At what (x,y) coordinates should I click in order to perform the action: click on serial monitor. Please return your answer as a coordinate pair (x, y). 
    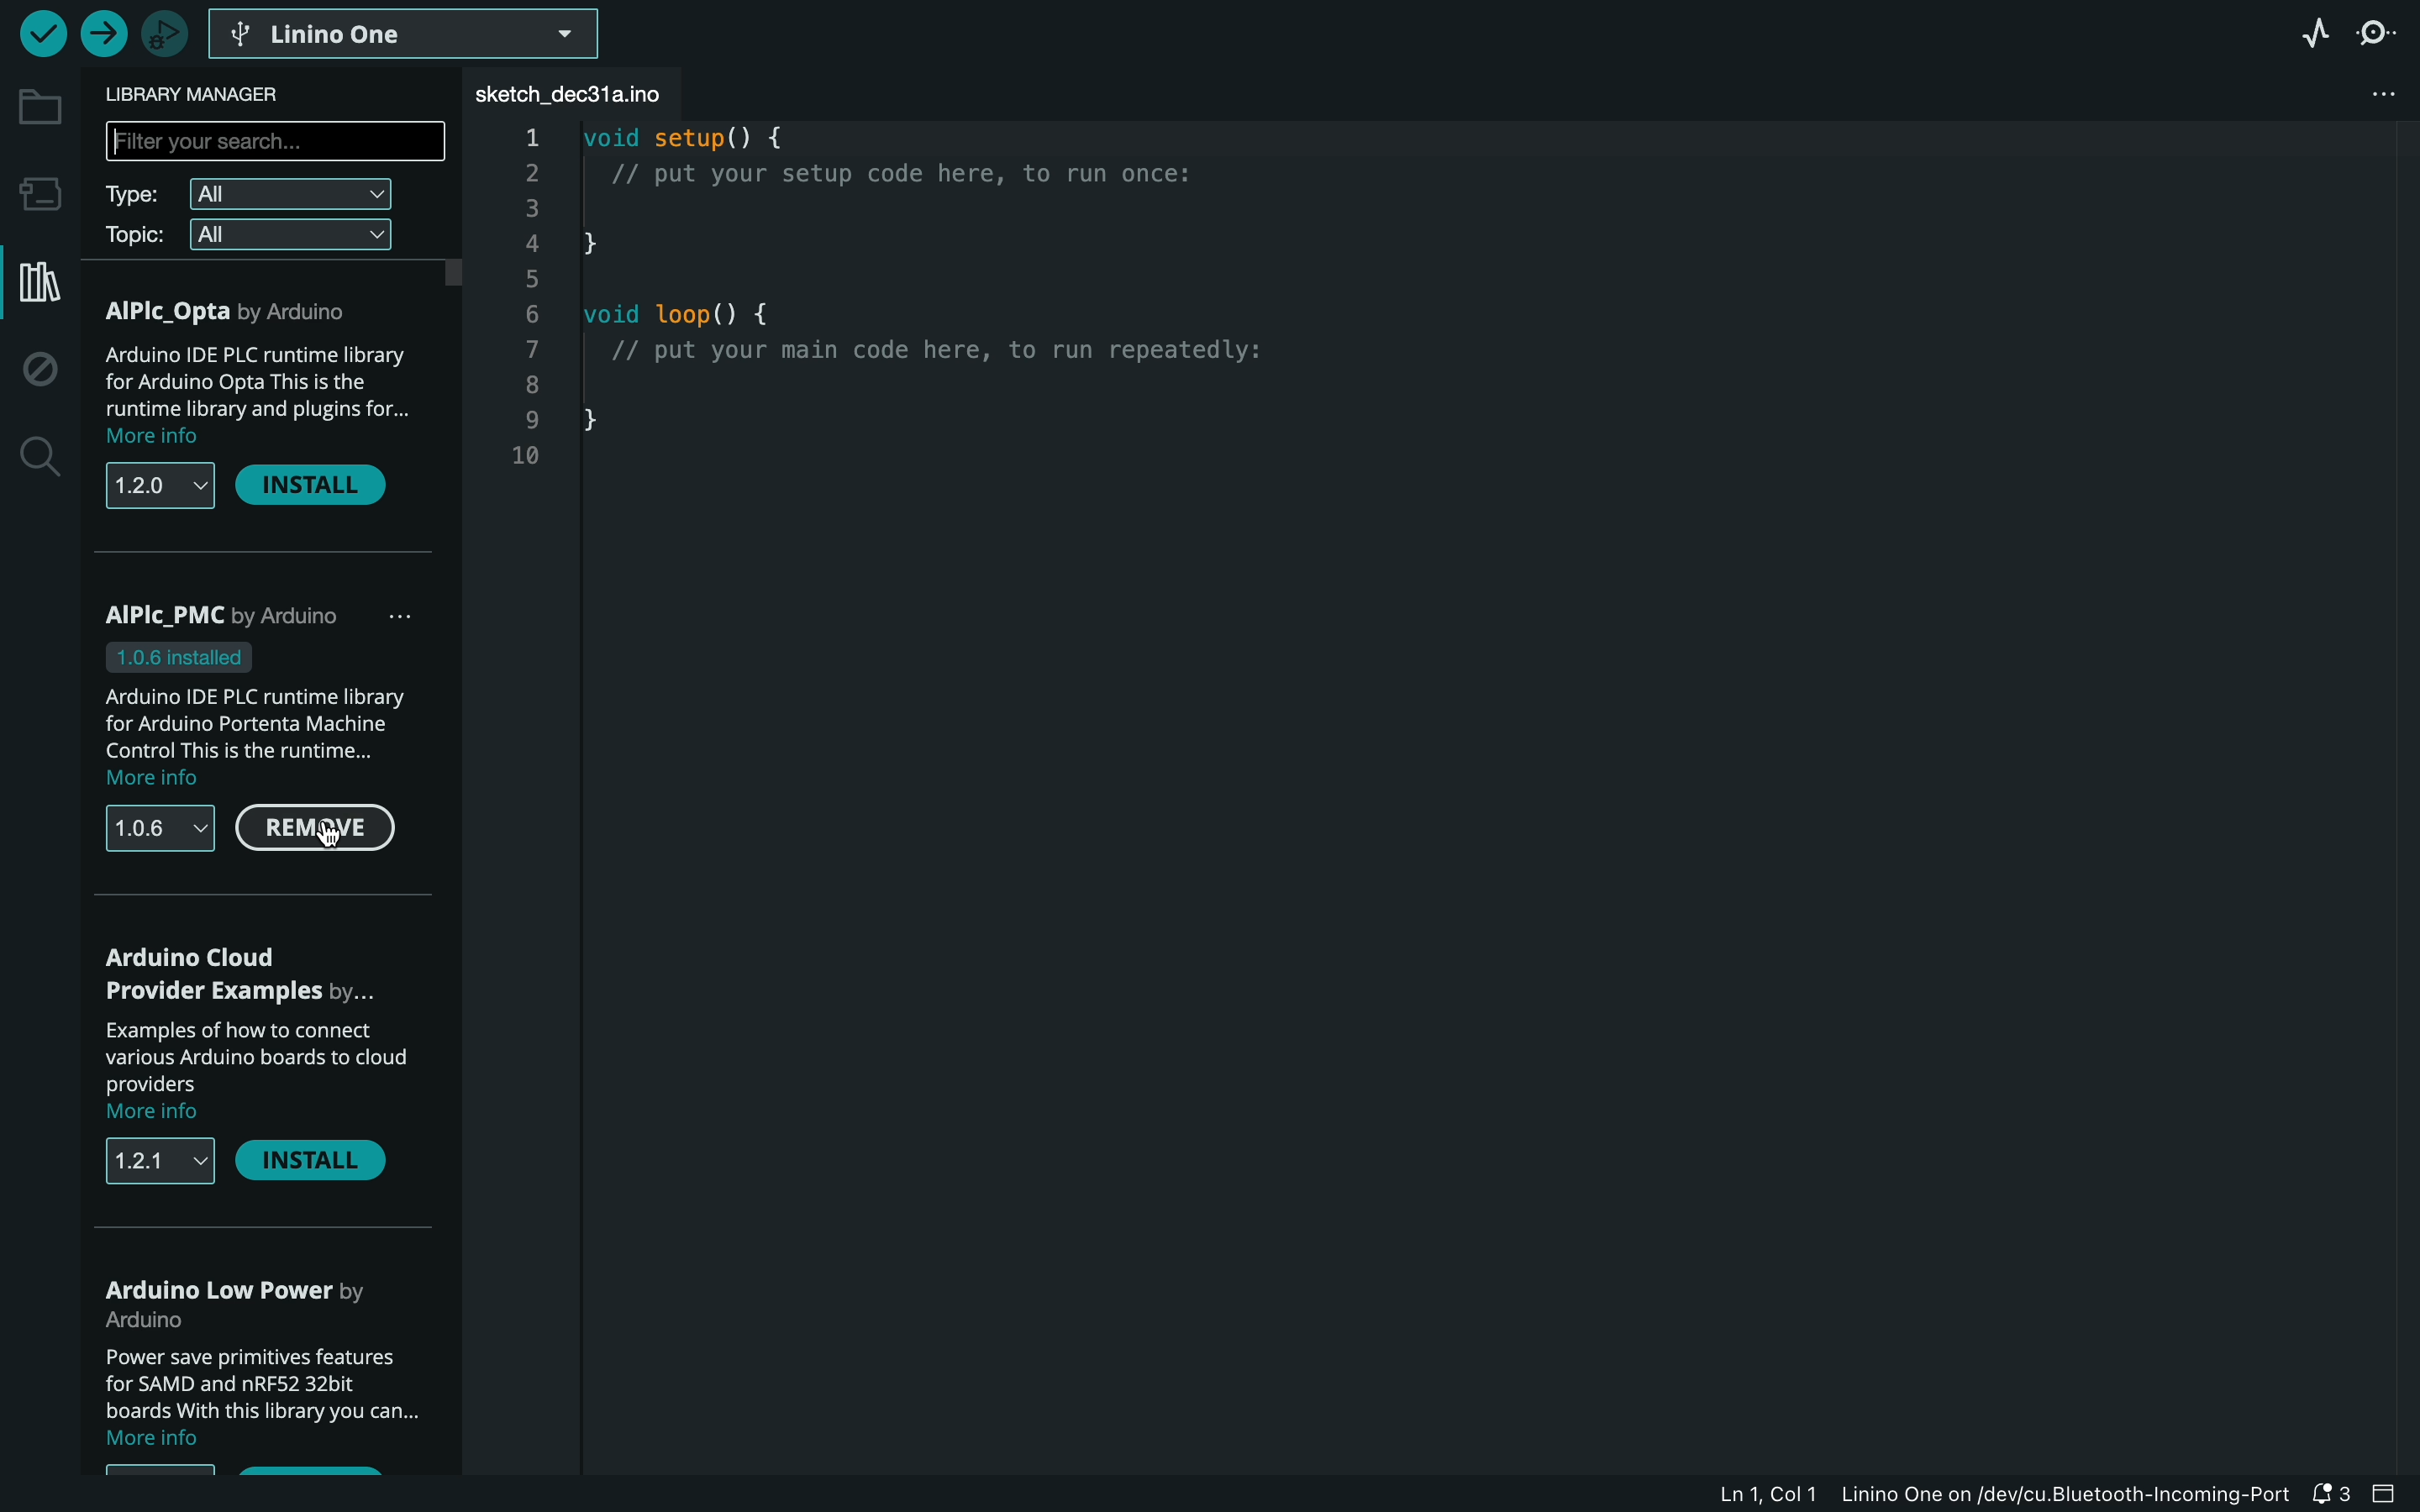
    Looking at the image, I should click on (2382, 38).